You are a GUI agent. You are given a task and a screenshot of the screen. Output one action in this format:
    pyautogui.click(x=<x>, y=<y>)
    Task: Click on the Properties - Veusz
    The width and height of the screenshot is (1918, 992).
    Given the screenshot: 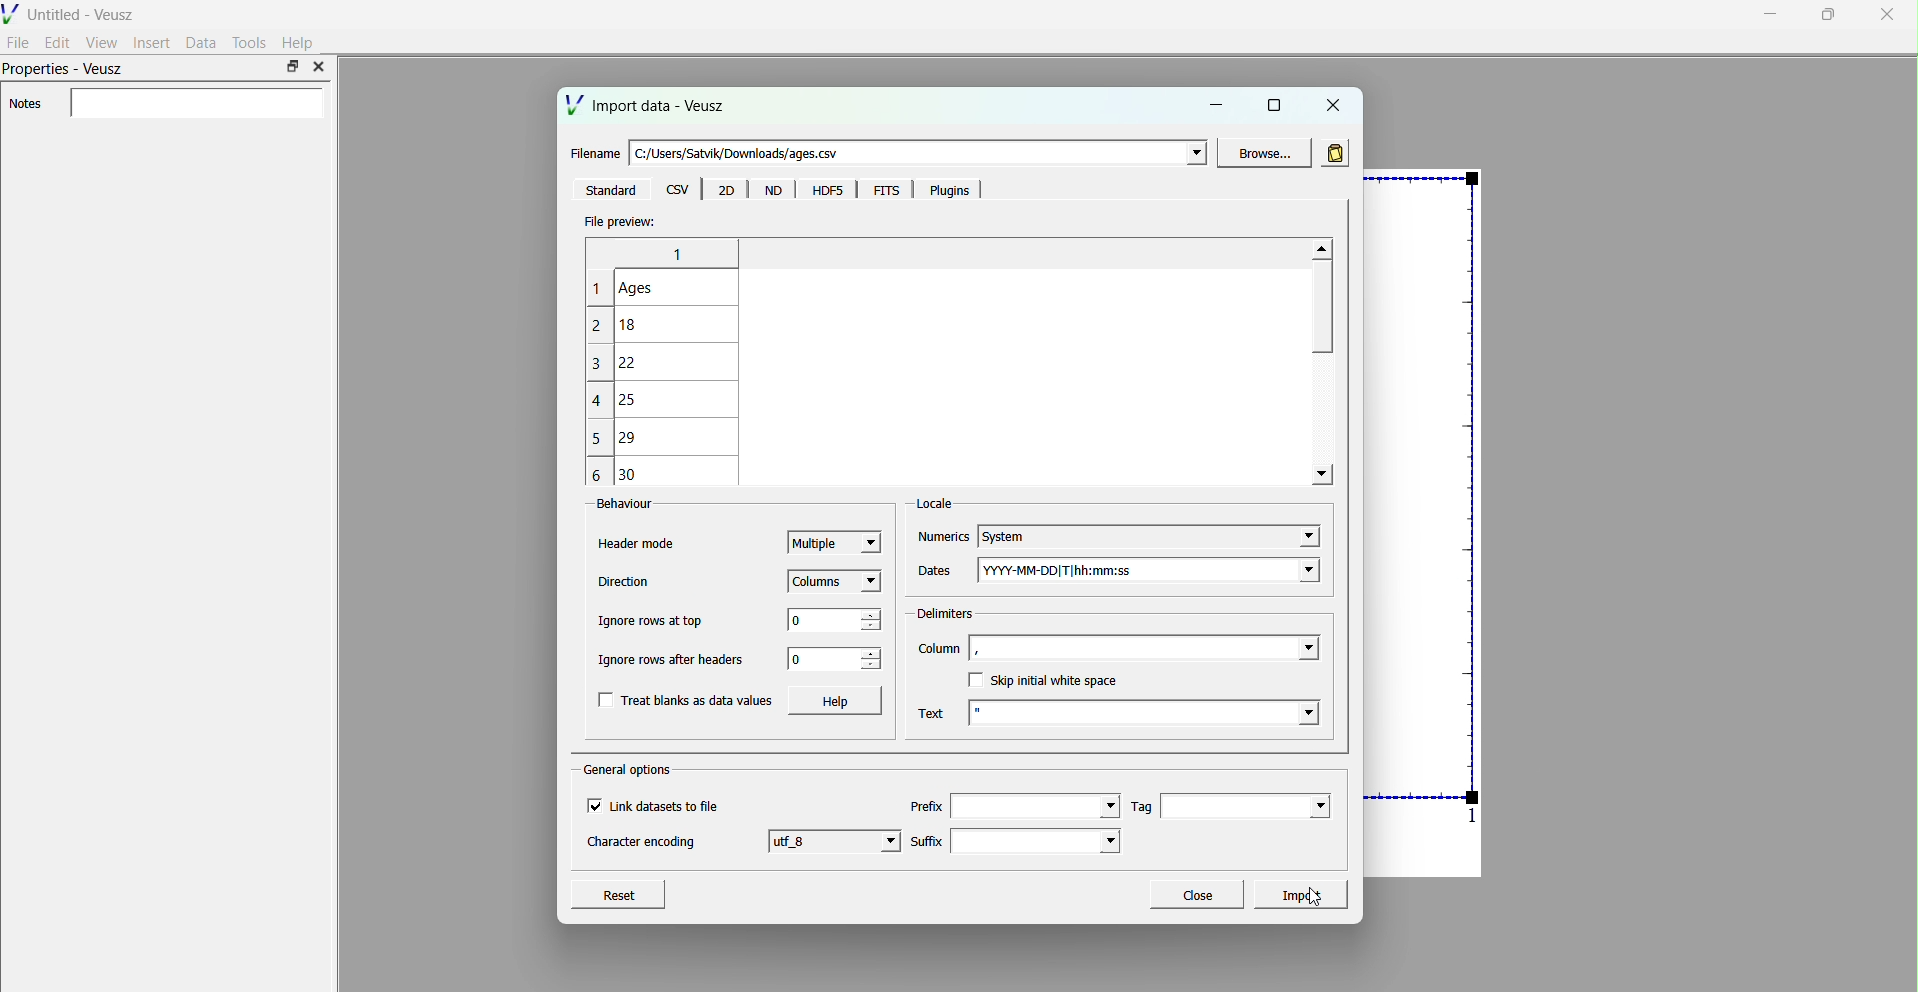 What is the action you would take?
    pyautogui.click(x=66, y=71)
    